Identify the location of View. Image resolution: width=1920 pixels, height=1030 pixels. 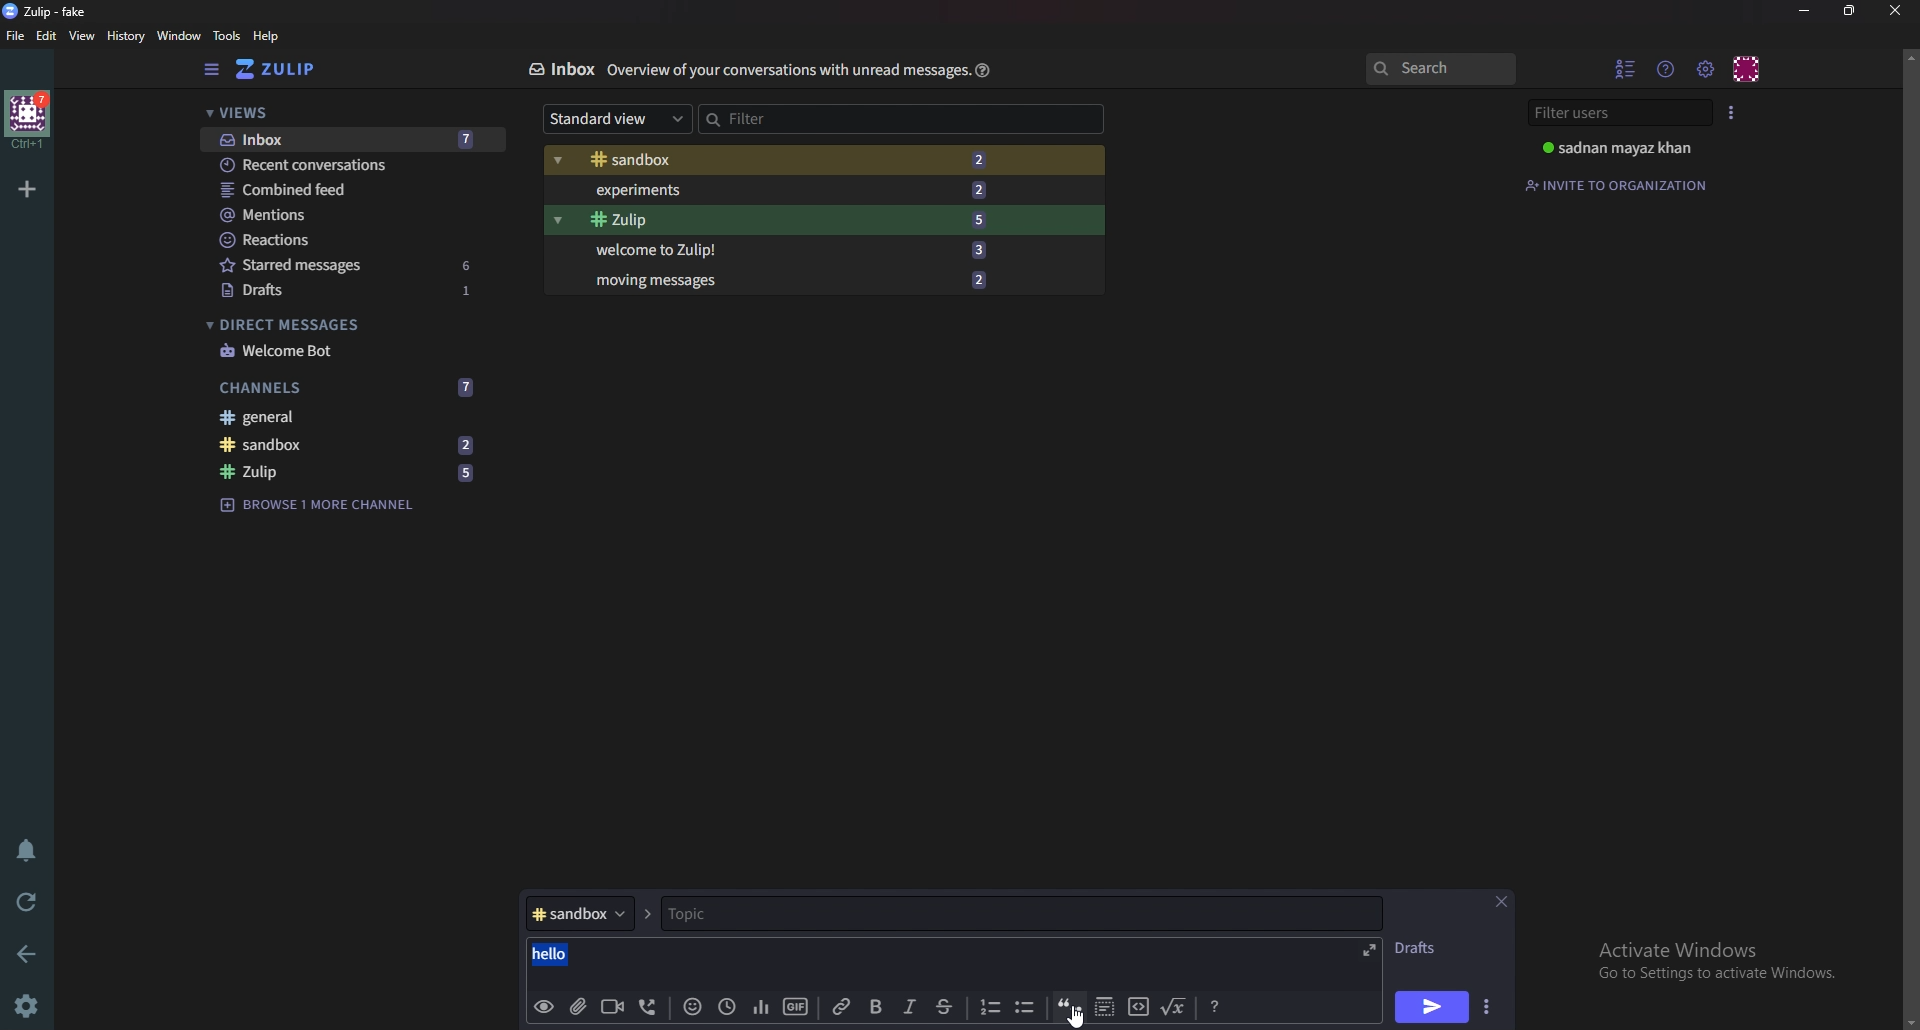
(83, 38).